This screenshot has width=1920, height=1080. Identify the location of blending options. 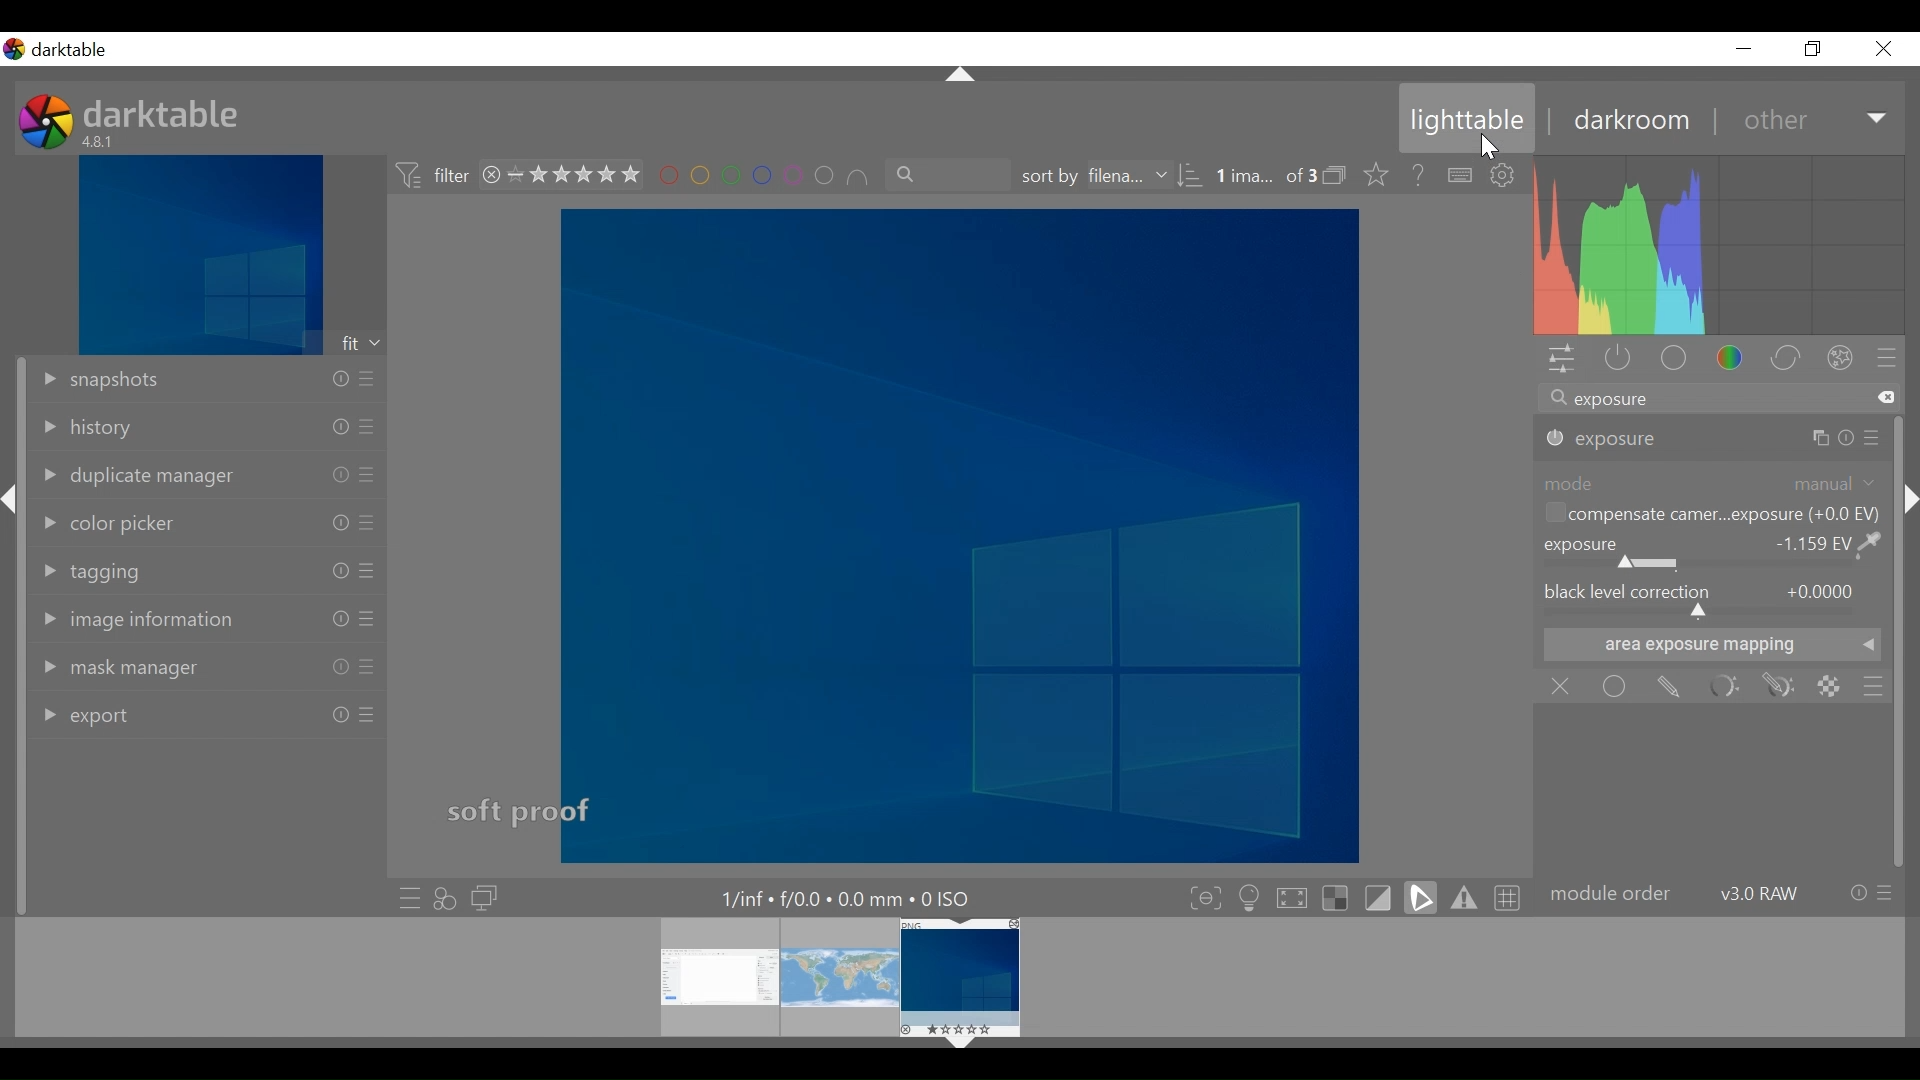
(1874, 686).